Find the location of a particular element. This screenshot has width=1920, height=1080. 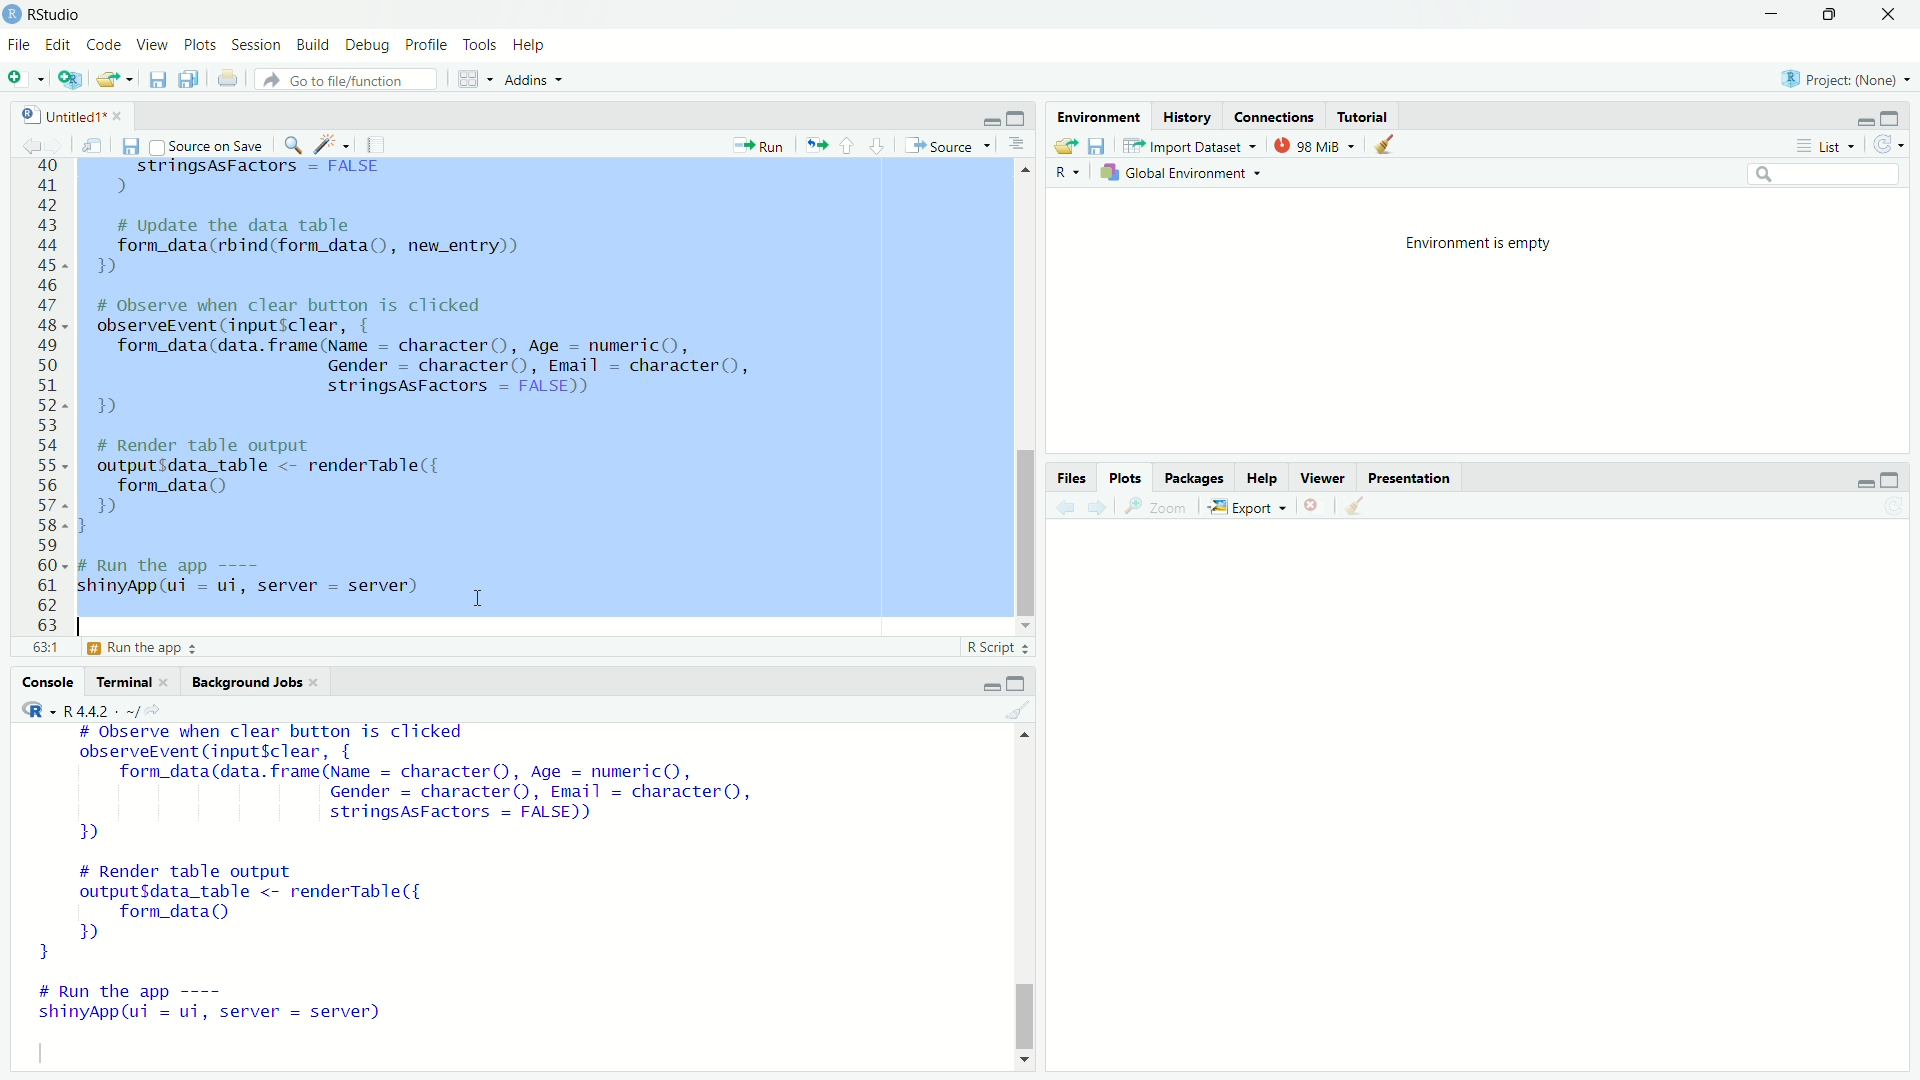

go to the file/function is located at coordinates (346, 79).